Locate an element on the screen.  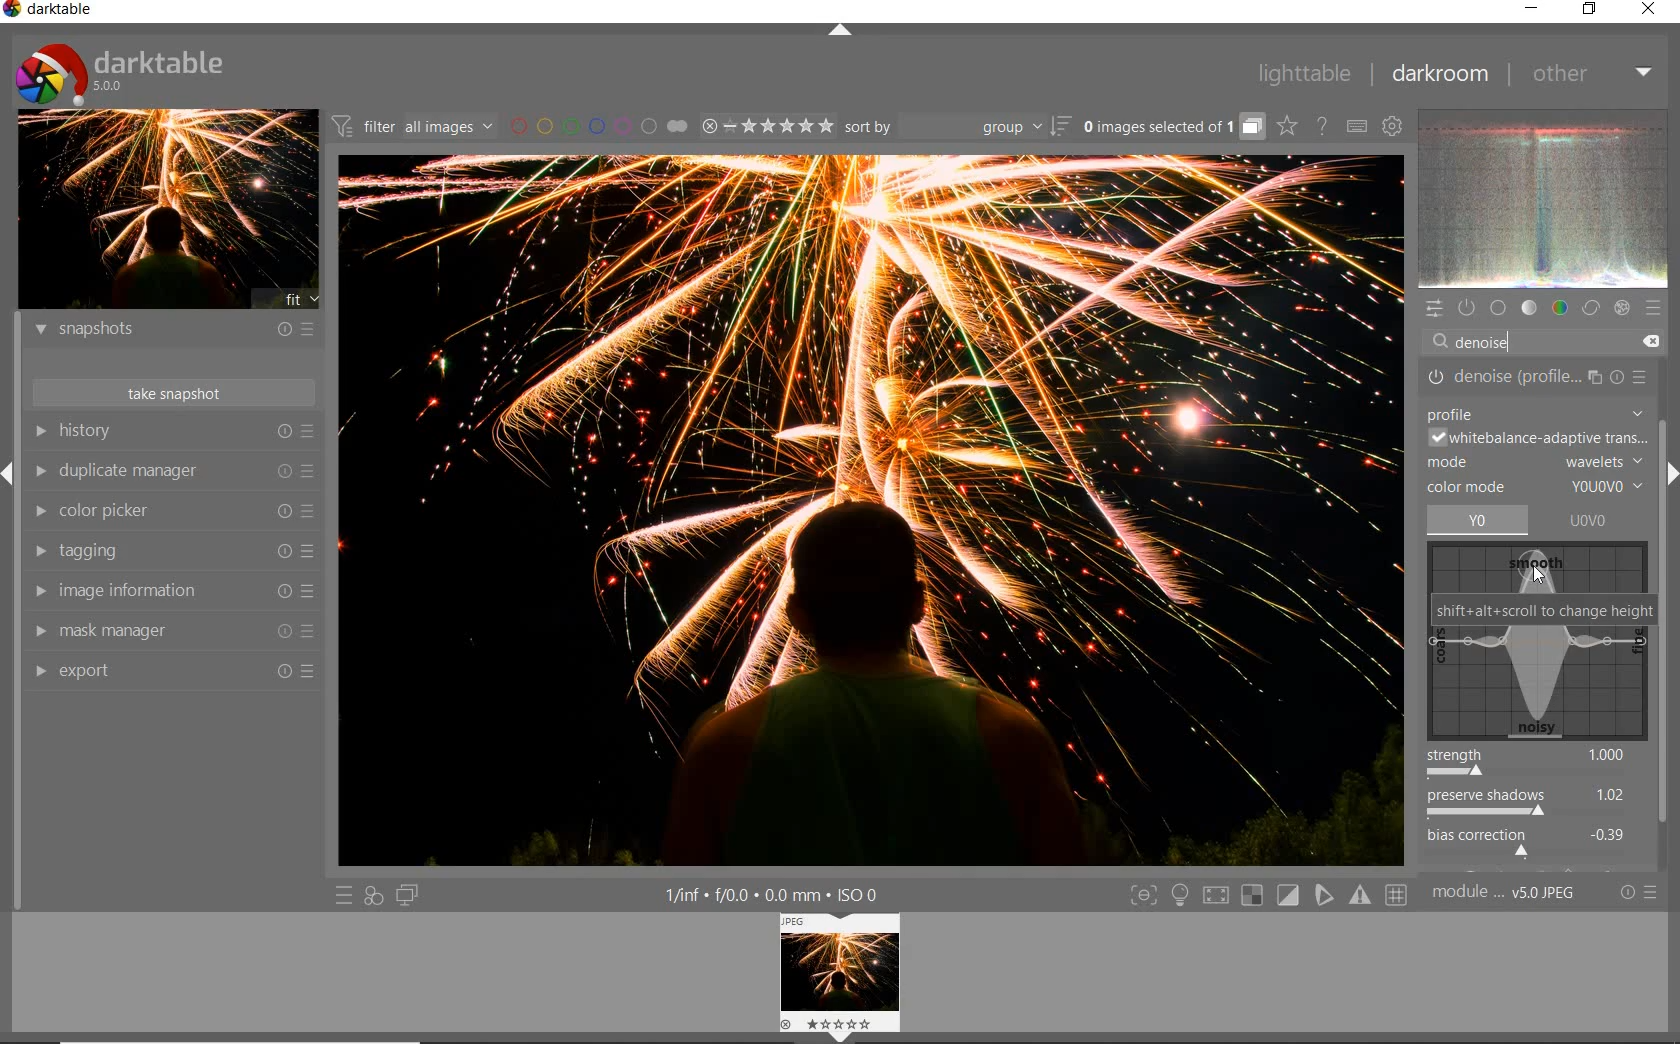
expand/collapse is located at coordinates (842, 31).